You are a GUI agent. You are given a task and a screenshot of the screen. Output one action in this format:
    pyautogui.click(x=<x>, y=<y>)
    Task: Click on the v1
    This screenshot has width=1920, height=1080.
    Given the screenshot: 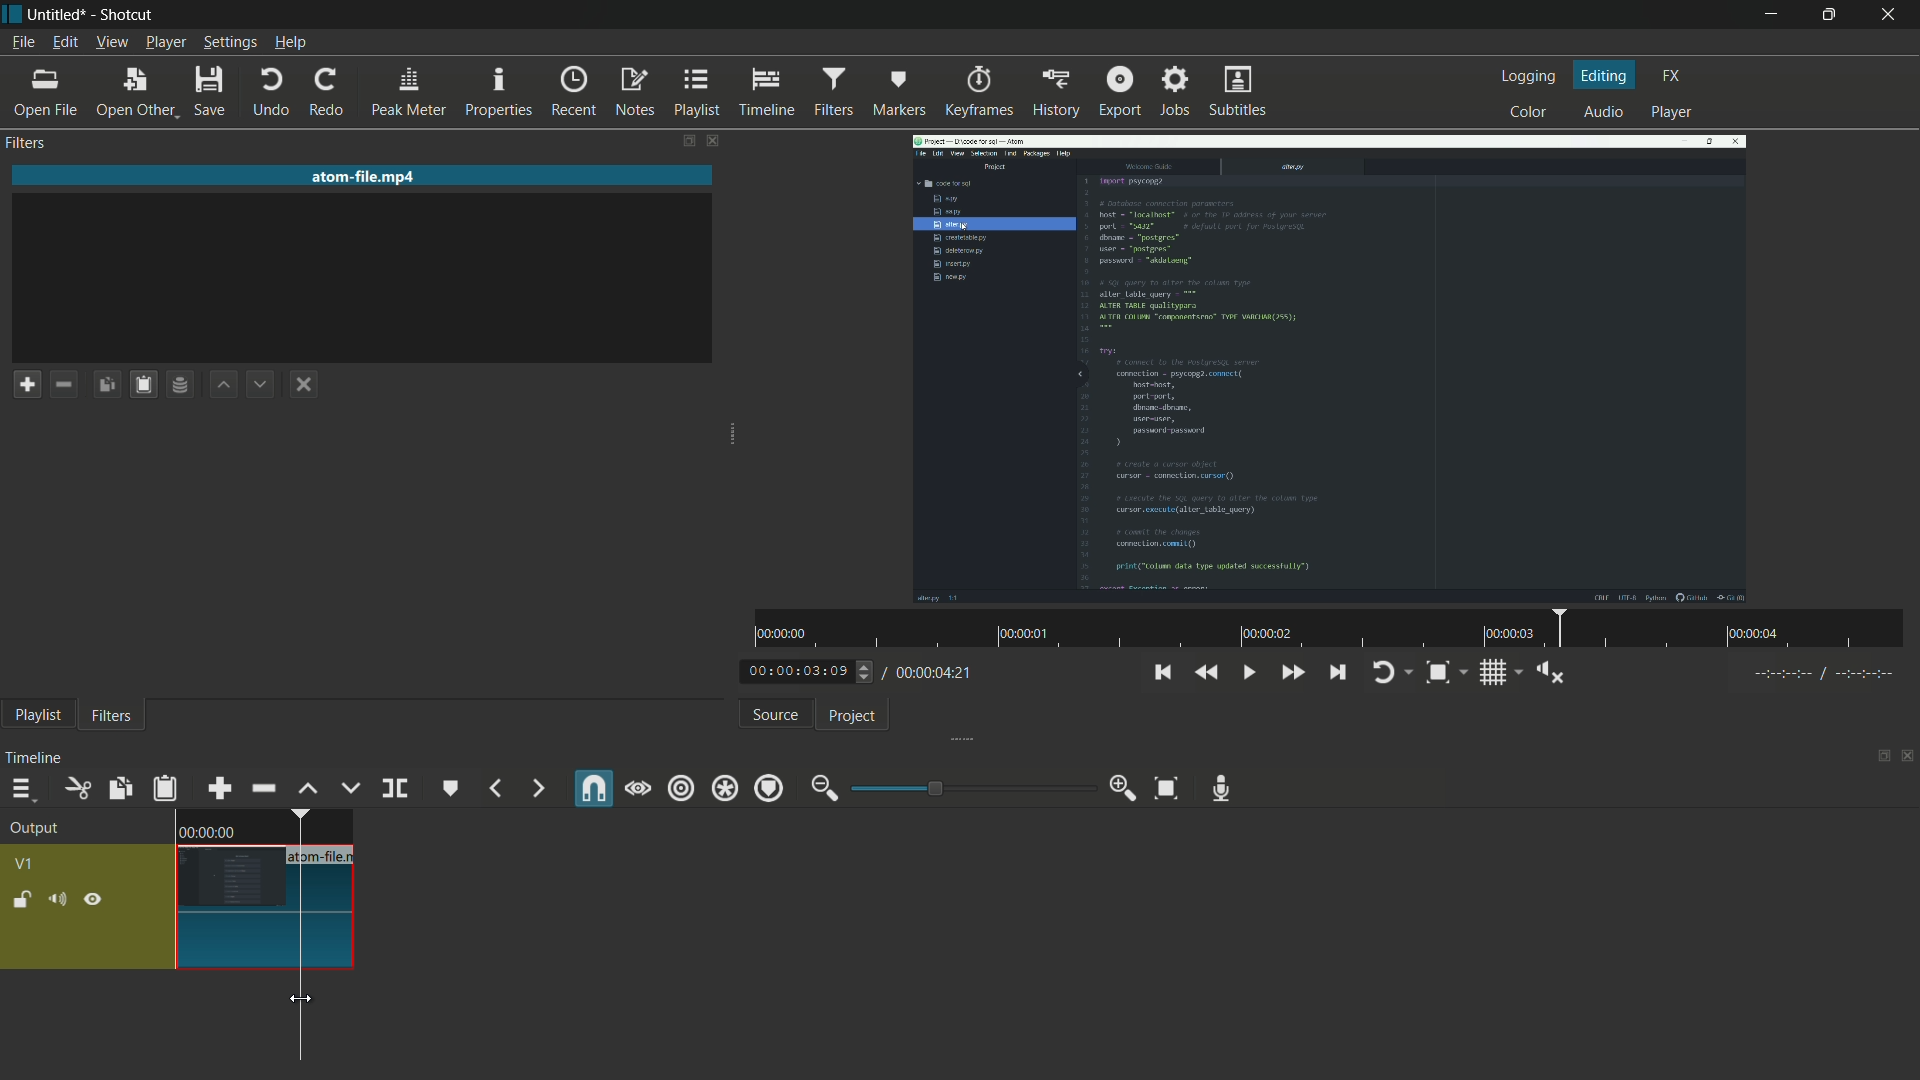 What is the action you would take?
    pyautogui.click(x=27, y=864)
    